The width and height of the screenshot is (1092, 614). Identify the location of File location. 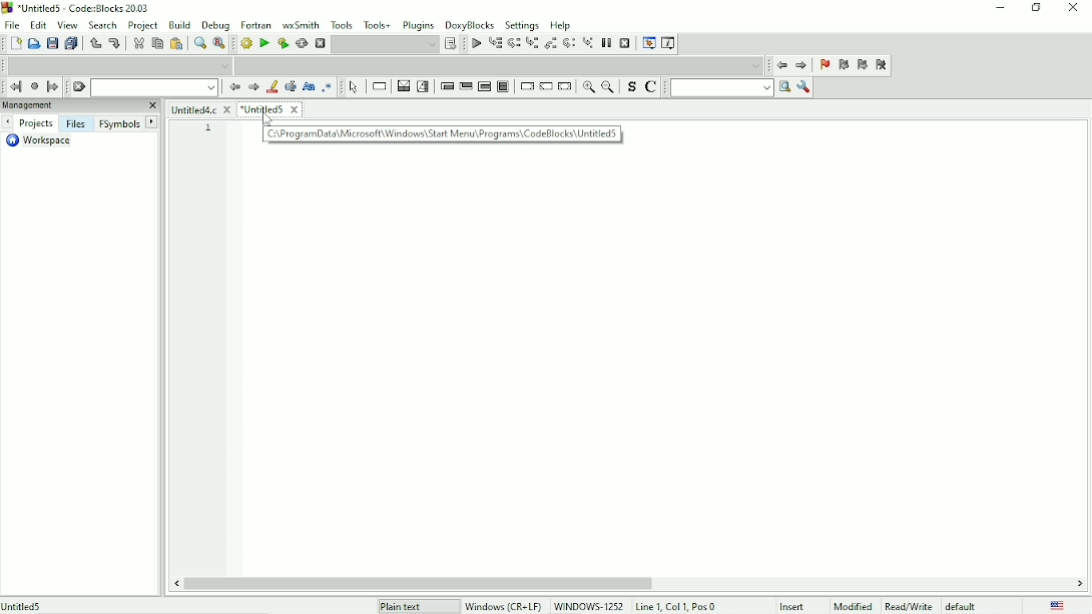
(92, 605).